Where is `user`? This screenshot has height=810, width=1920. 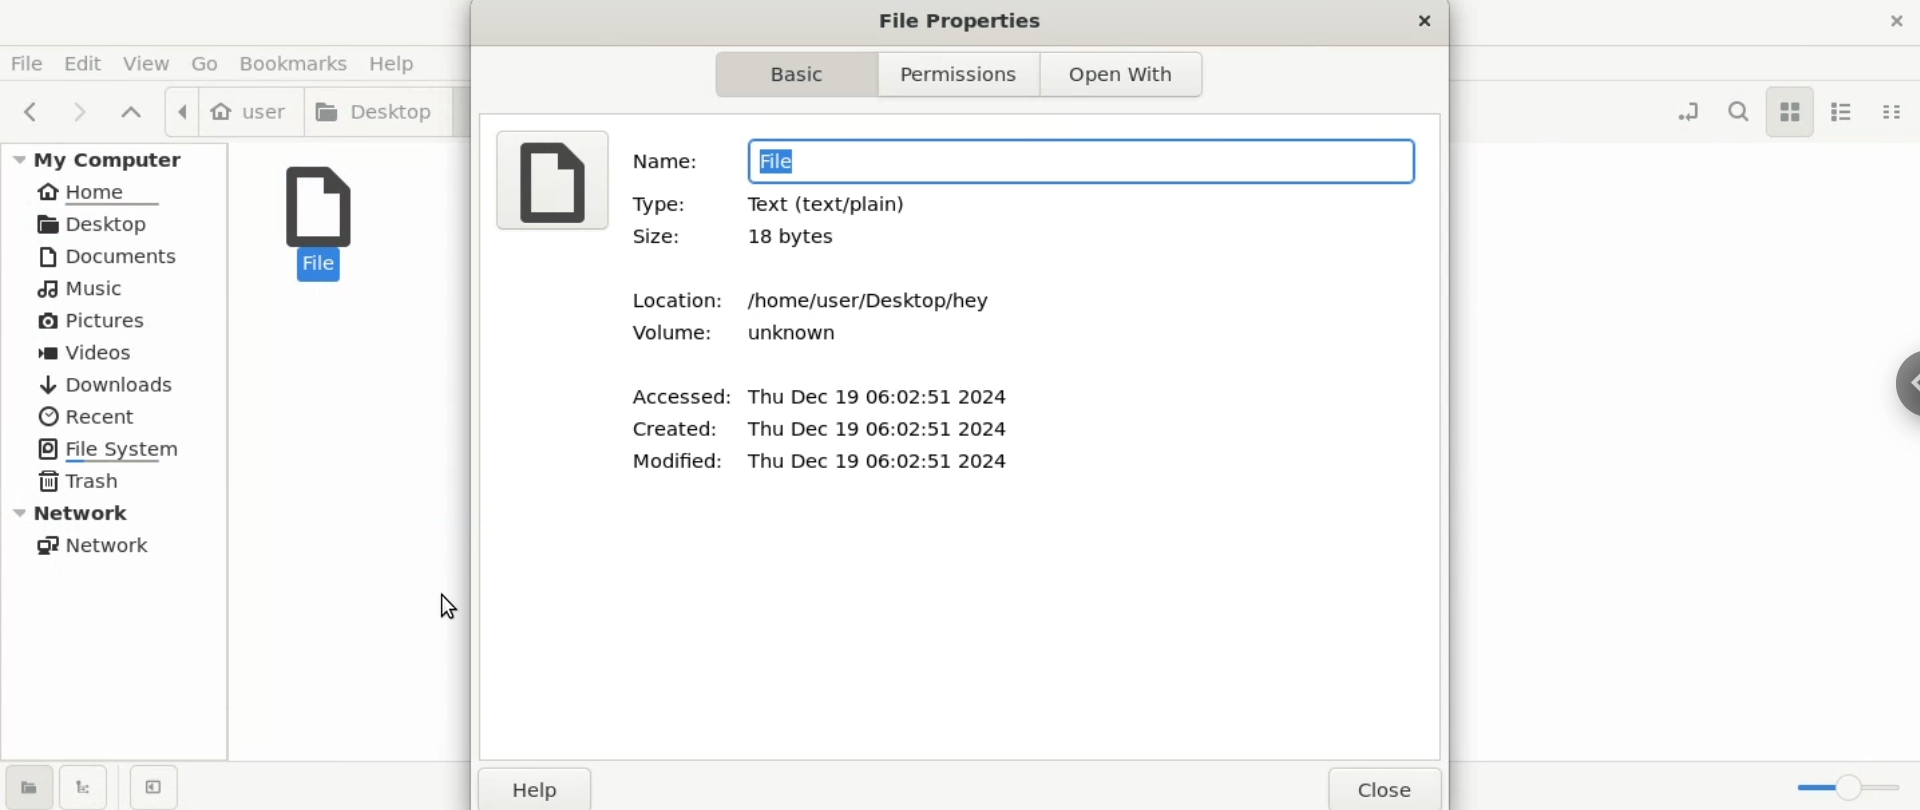 user is located at coordinates (234, 112).